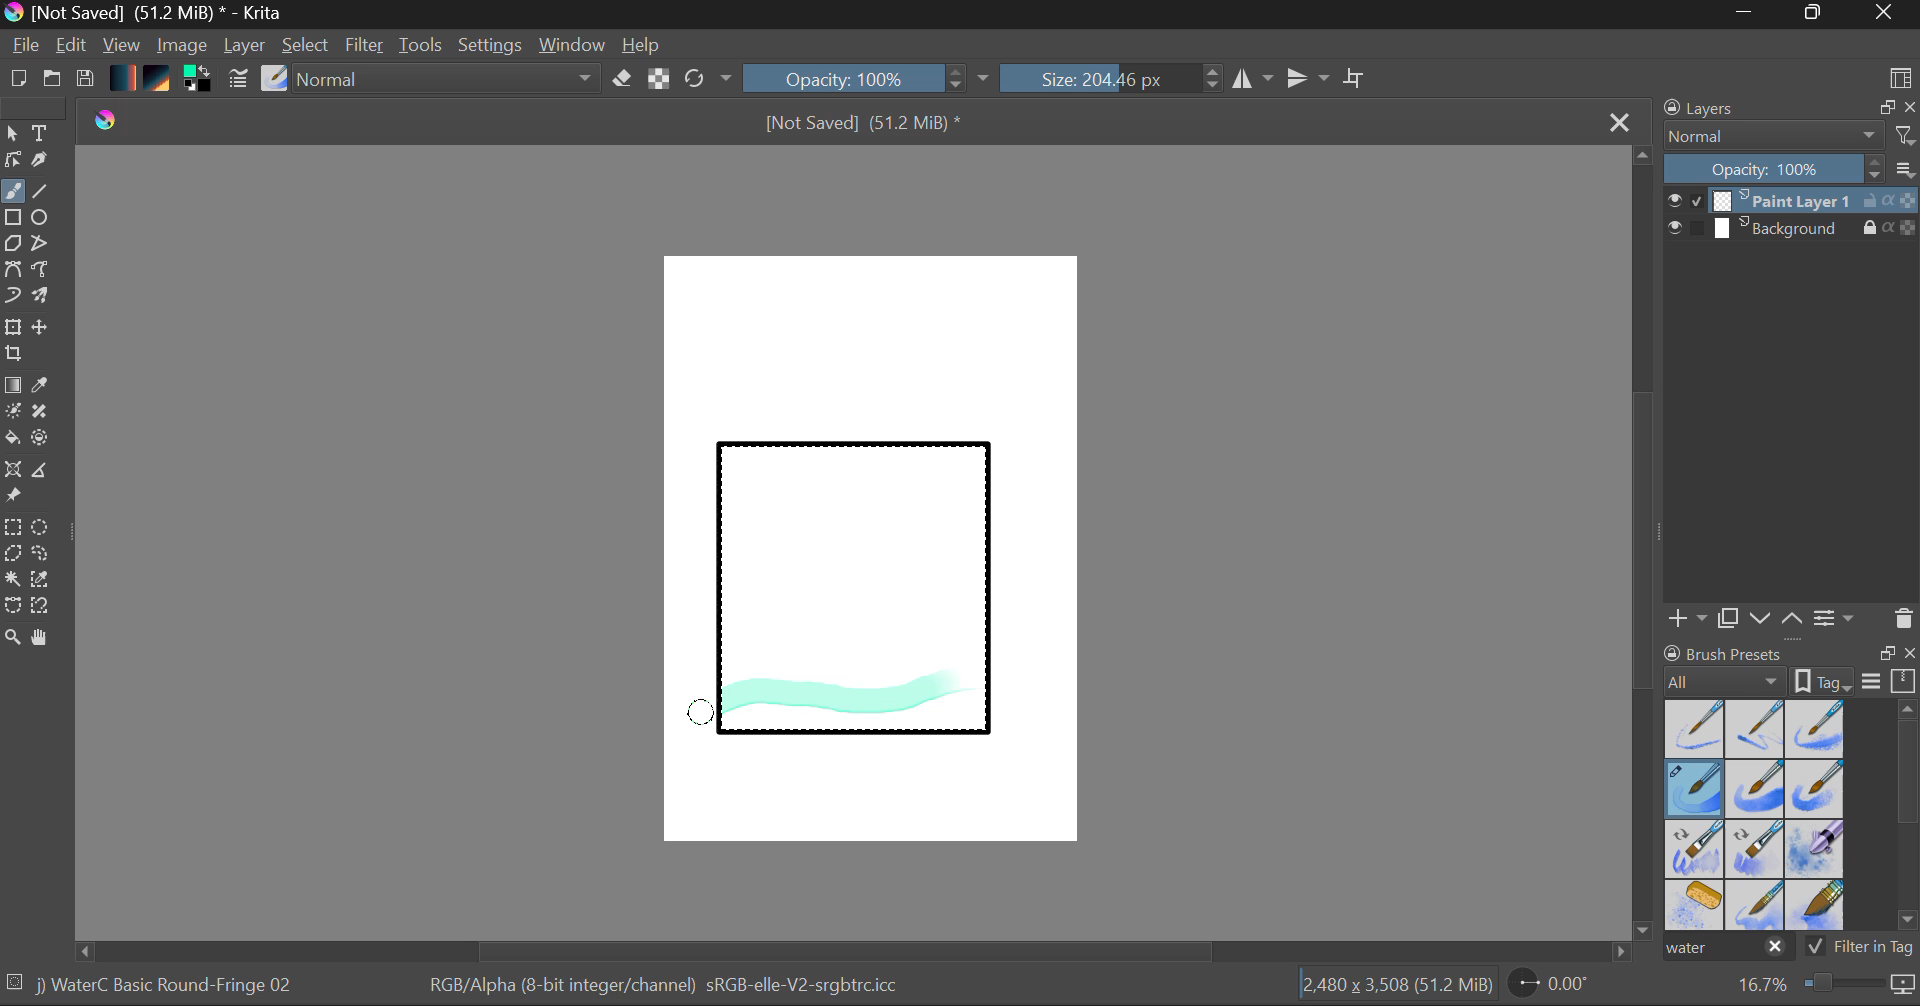  What do you see at coordinates (1790, 667) in the screenshot?
I see `Brush presets docket` at bounding box center [1790, 667].